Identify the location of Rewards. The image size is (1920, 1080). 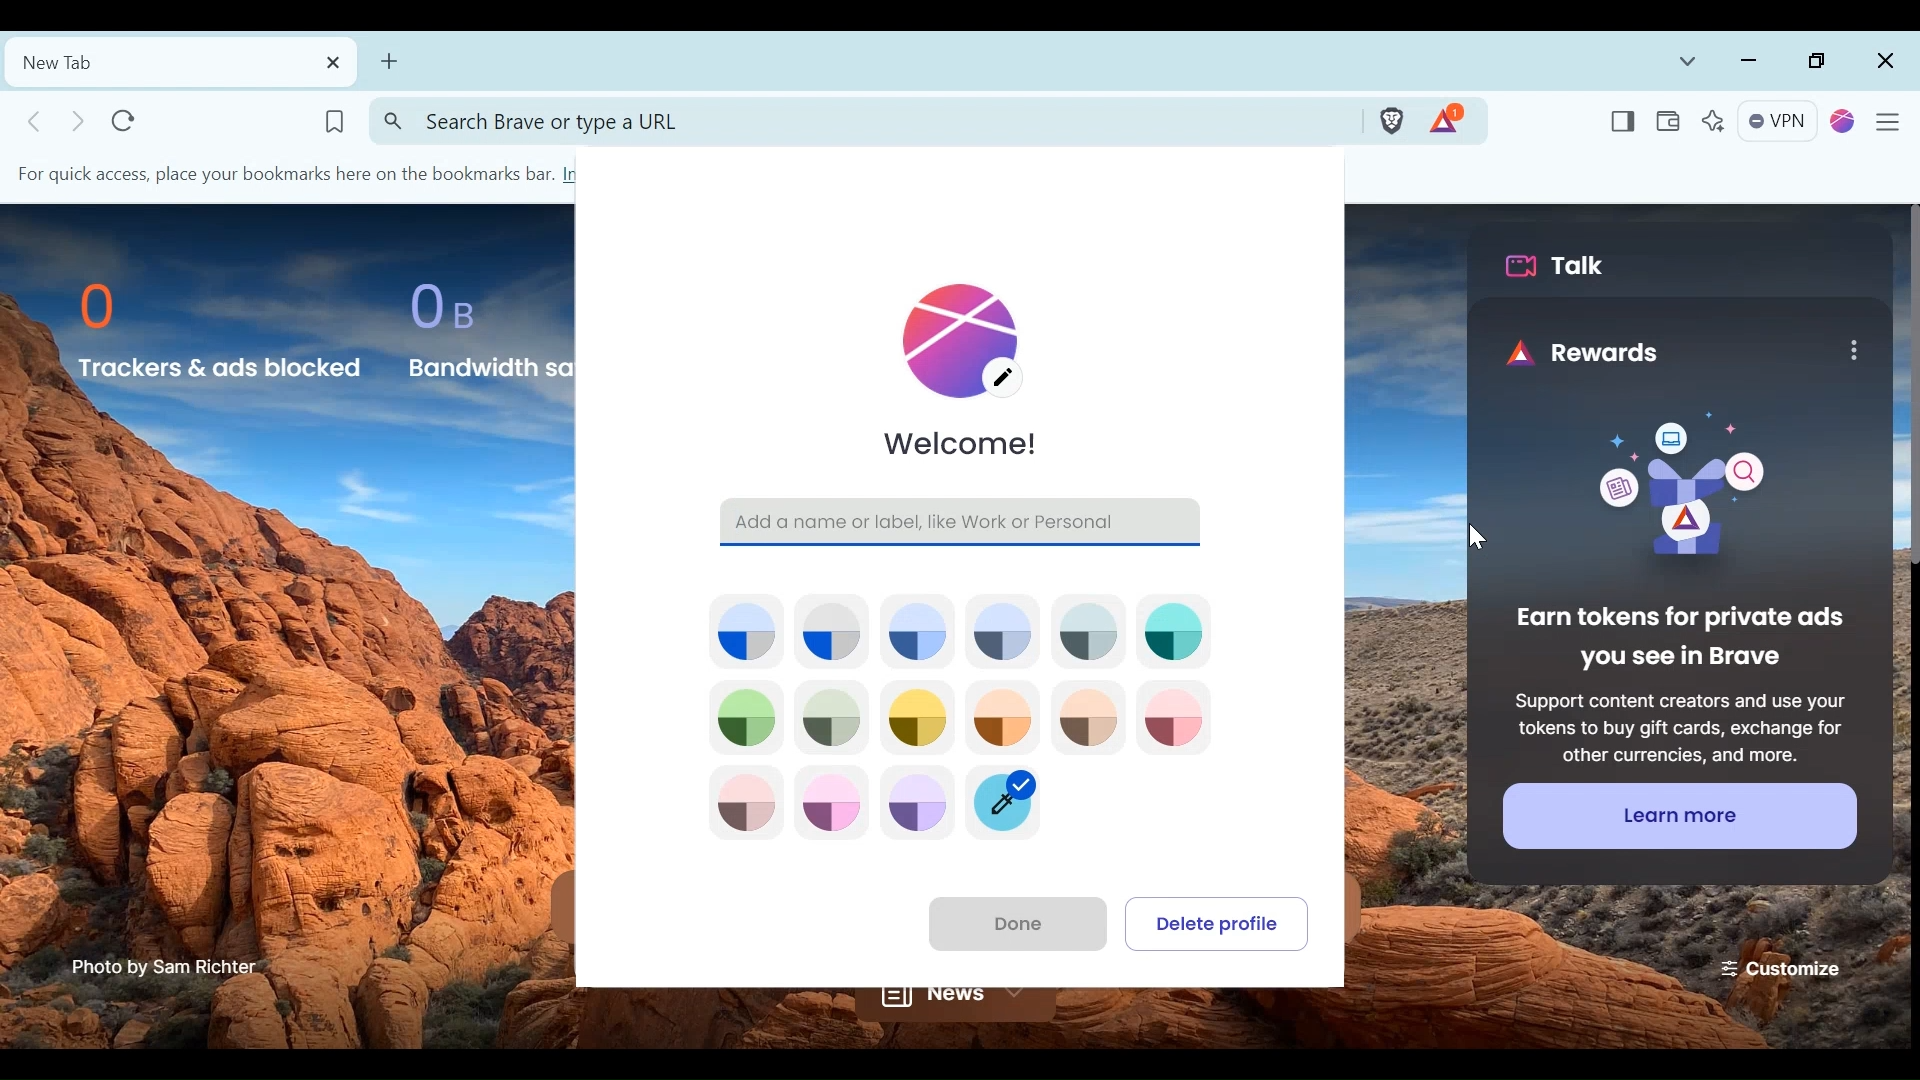
(1586, 353).